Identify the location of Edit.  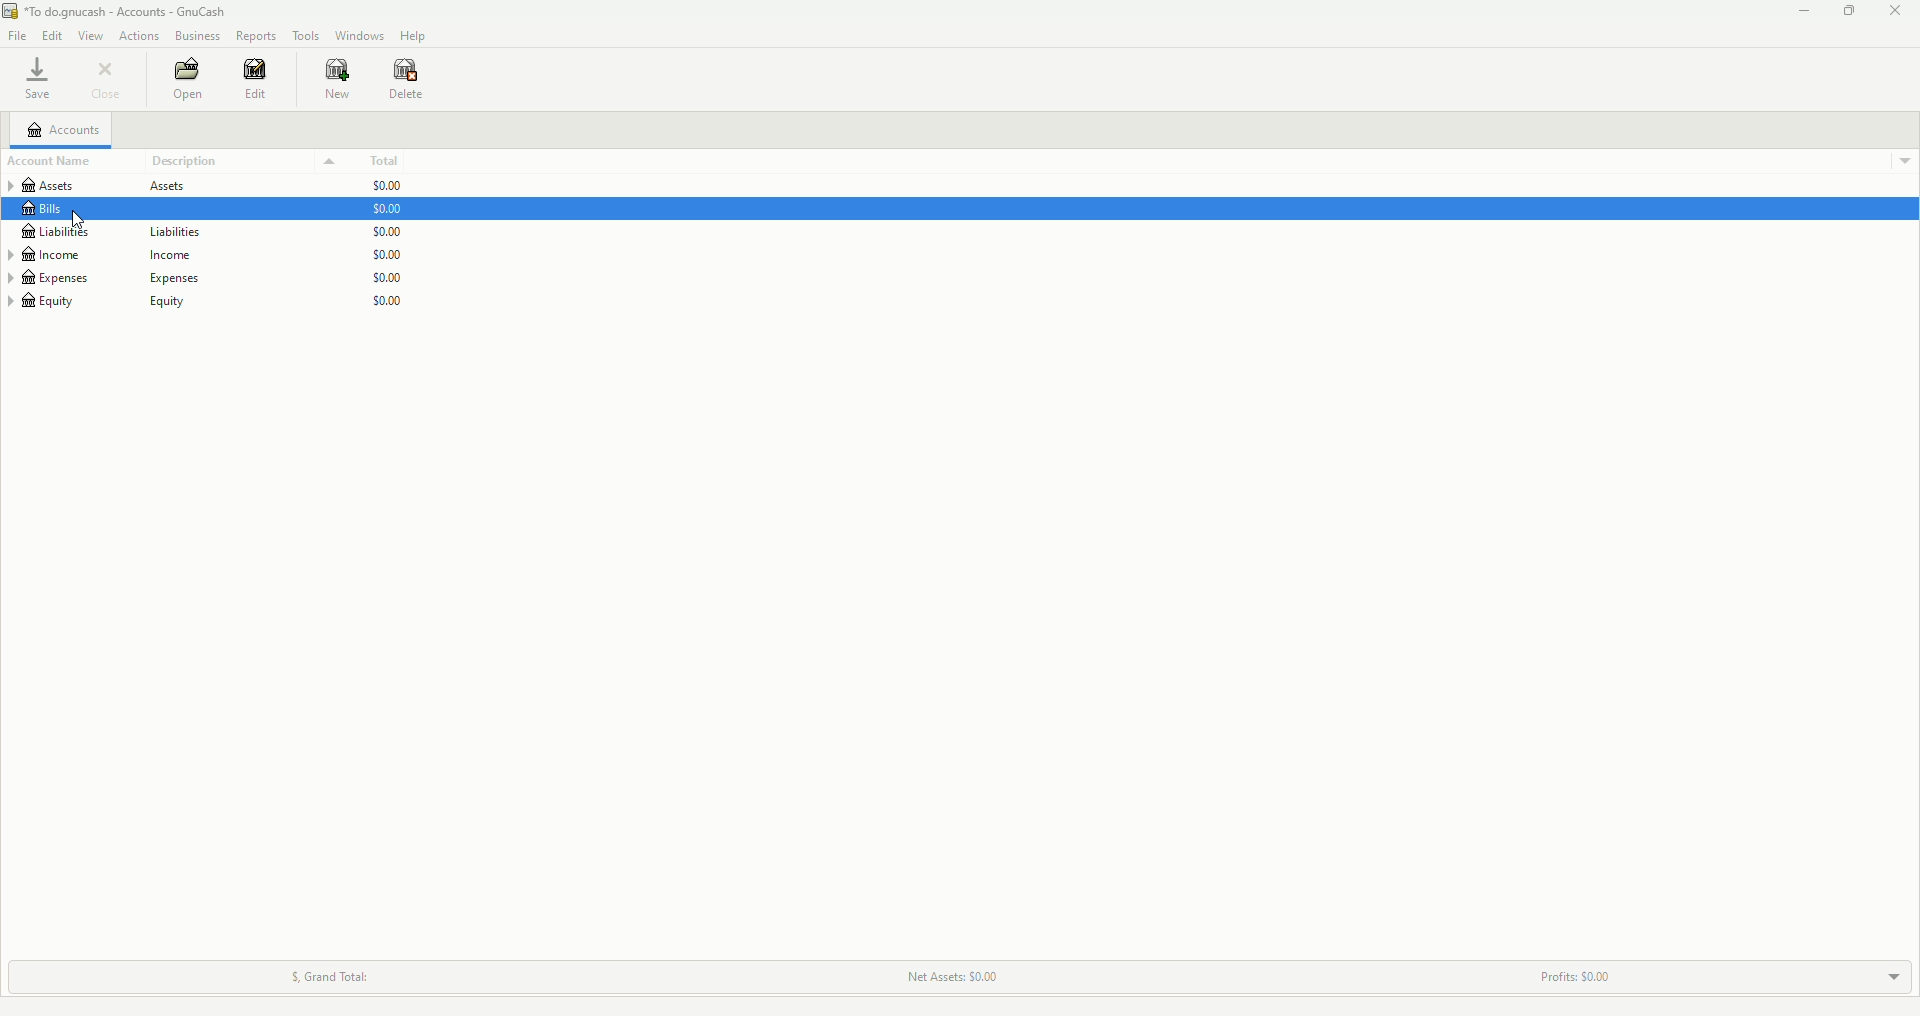
(260, 81).